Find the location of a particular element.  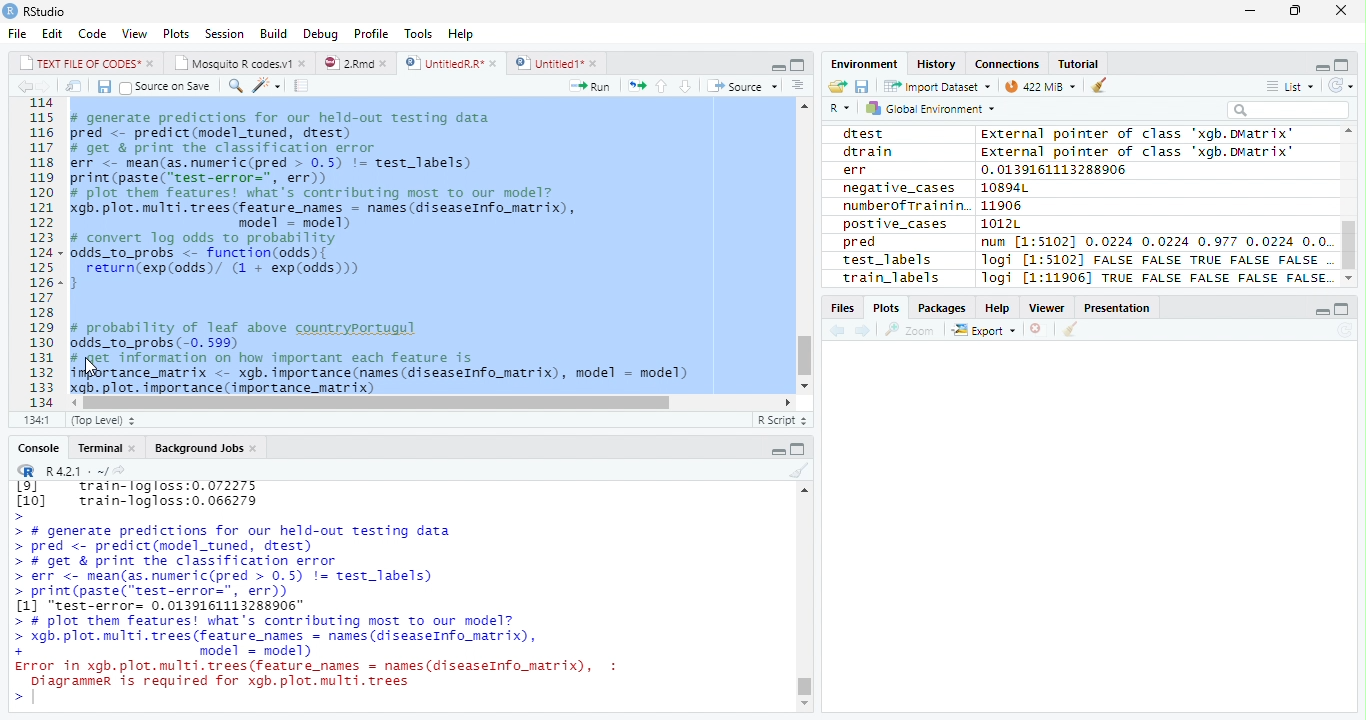

Packages is located at coordinates (942, 308).